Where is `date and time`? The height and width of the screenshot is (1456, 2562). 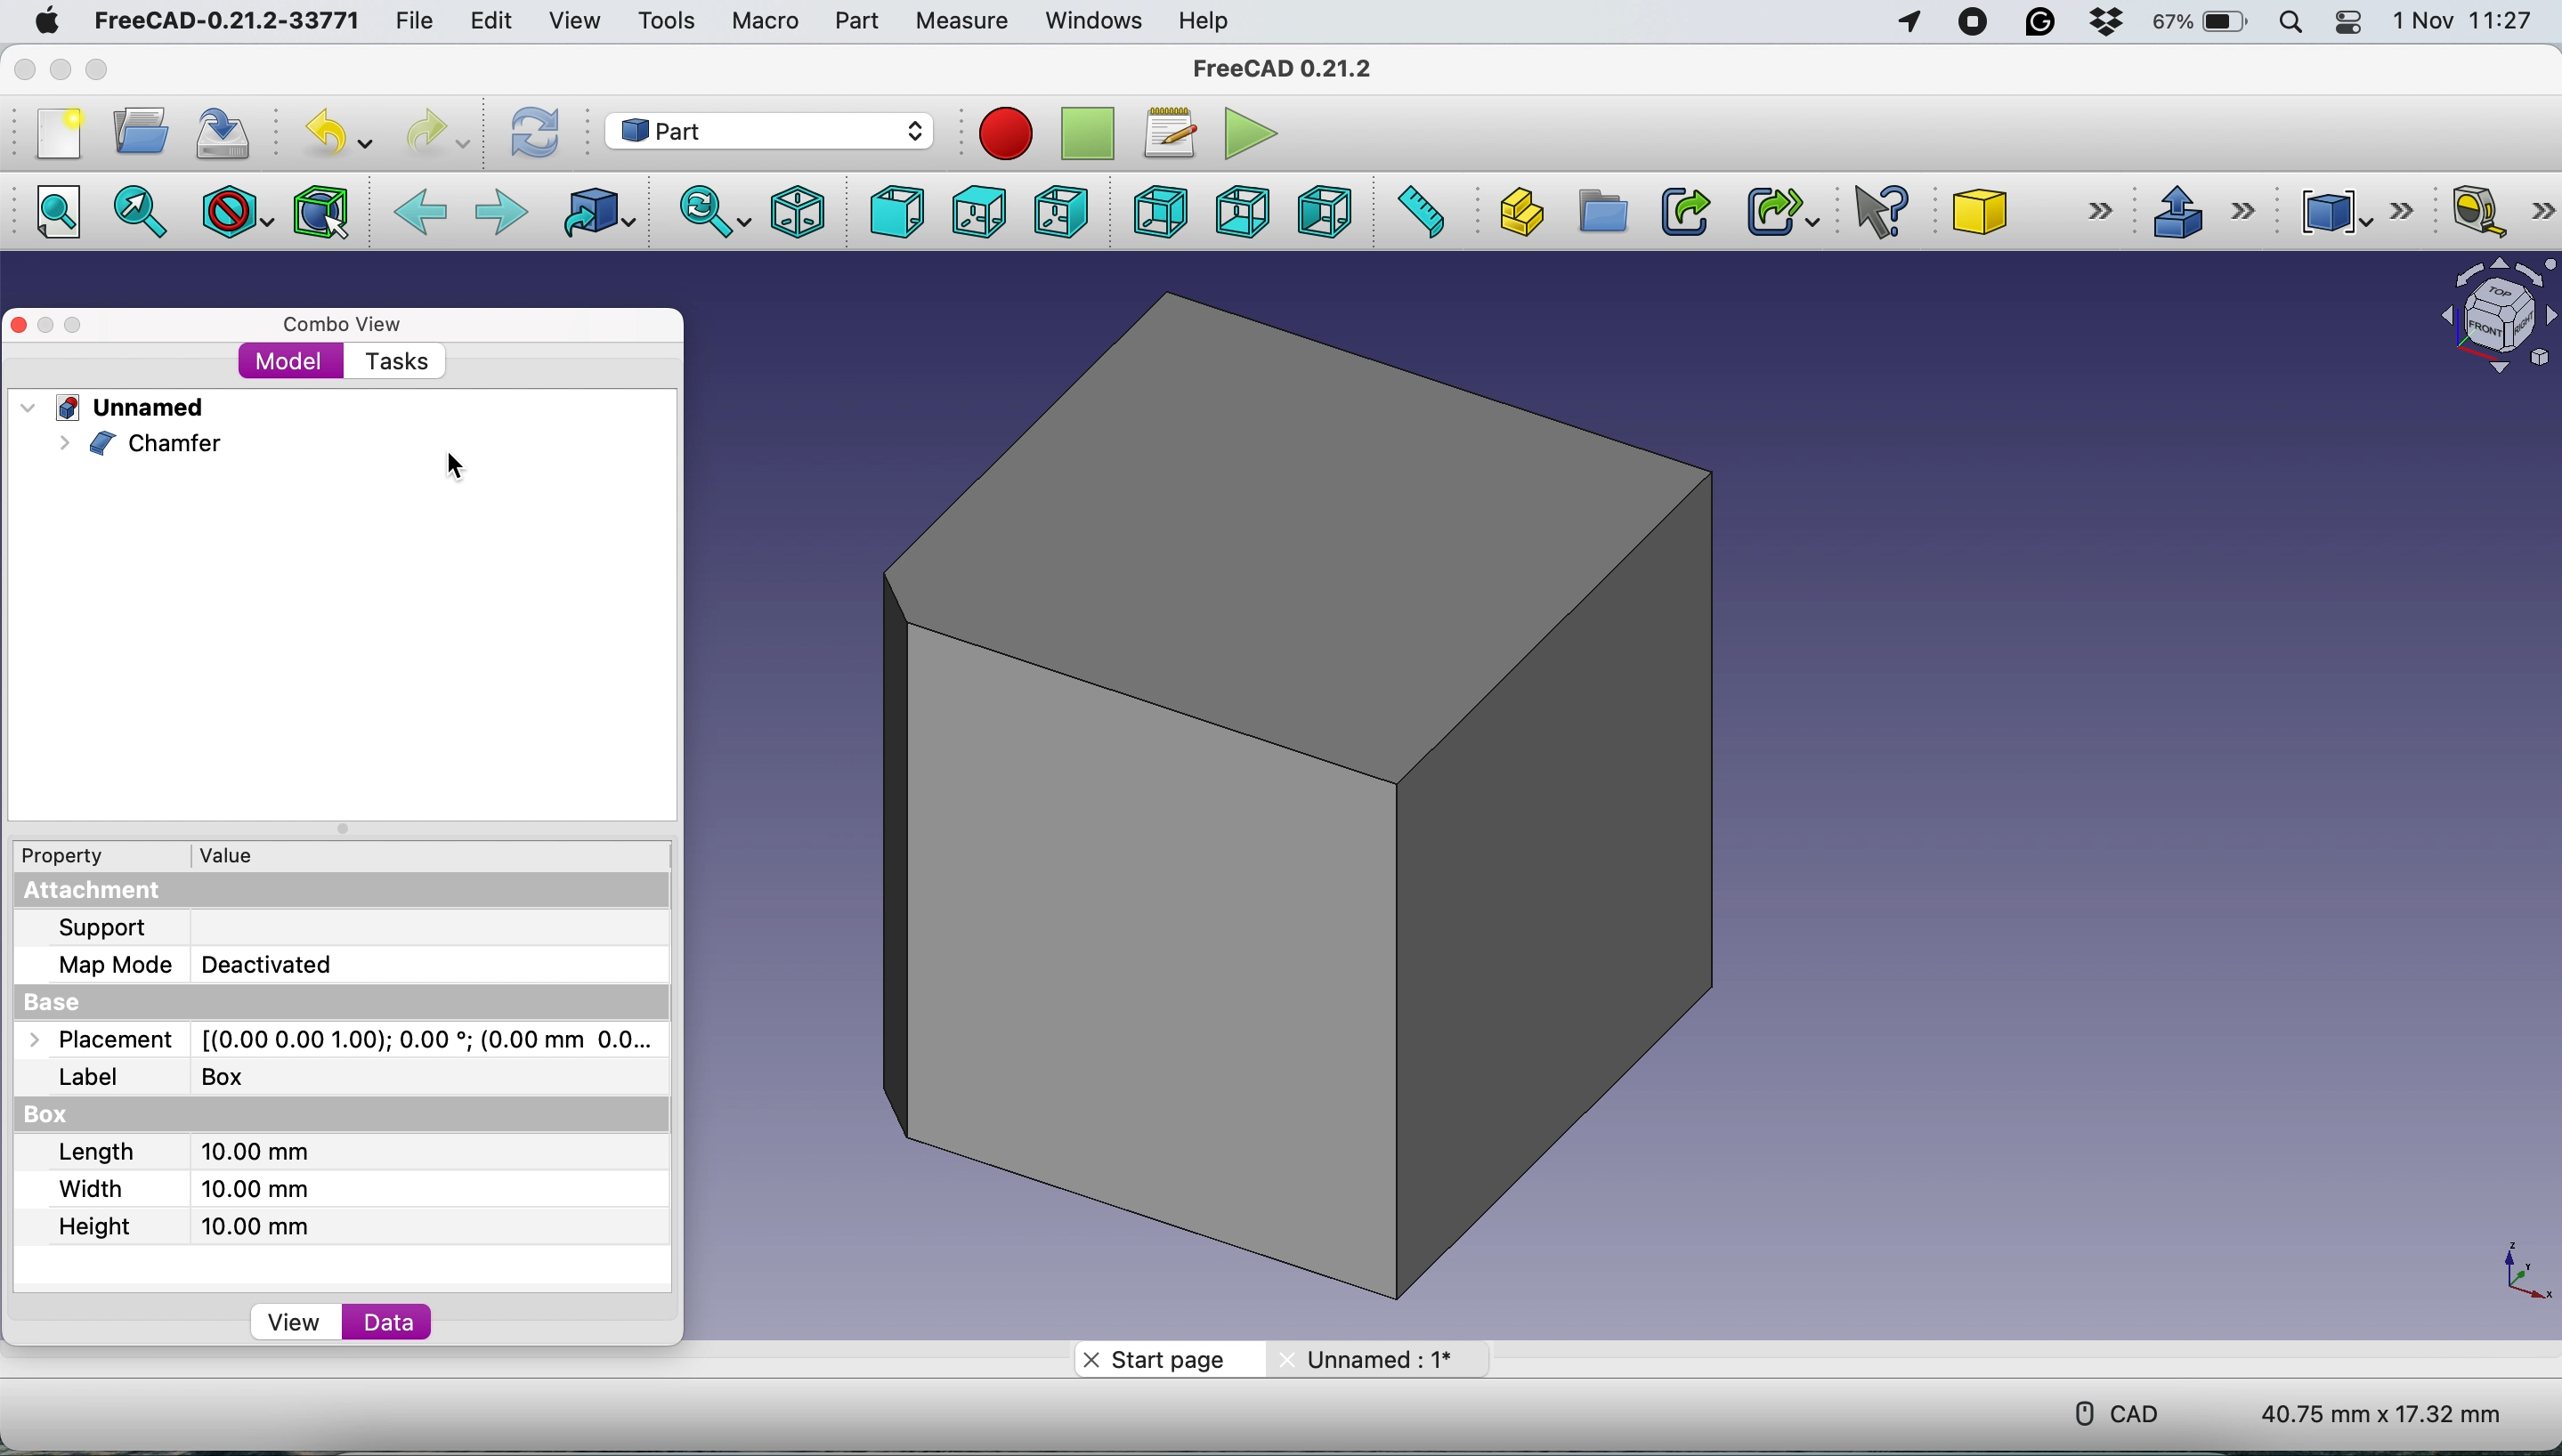
date and time is located at coordinates (2458, 22).